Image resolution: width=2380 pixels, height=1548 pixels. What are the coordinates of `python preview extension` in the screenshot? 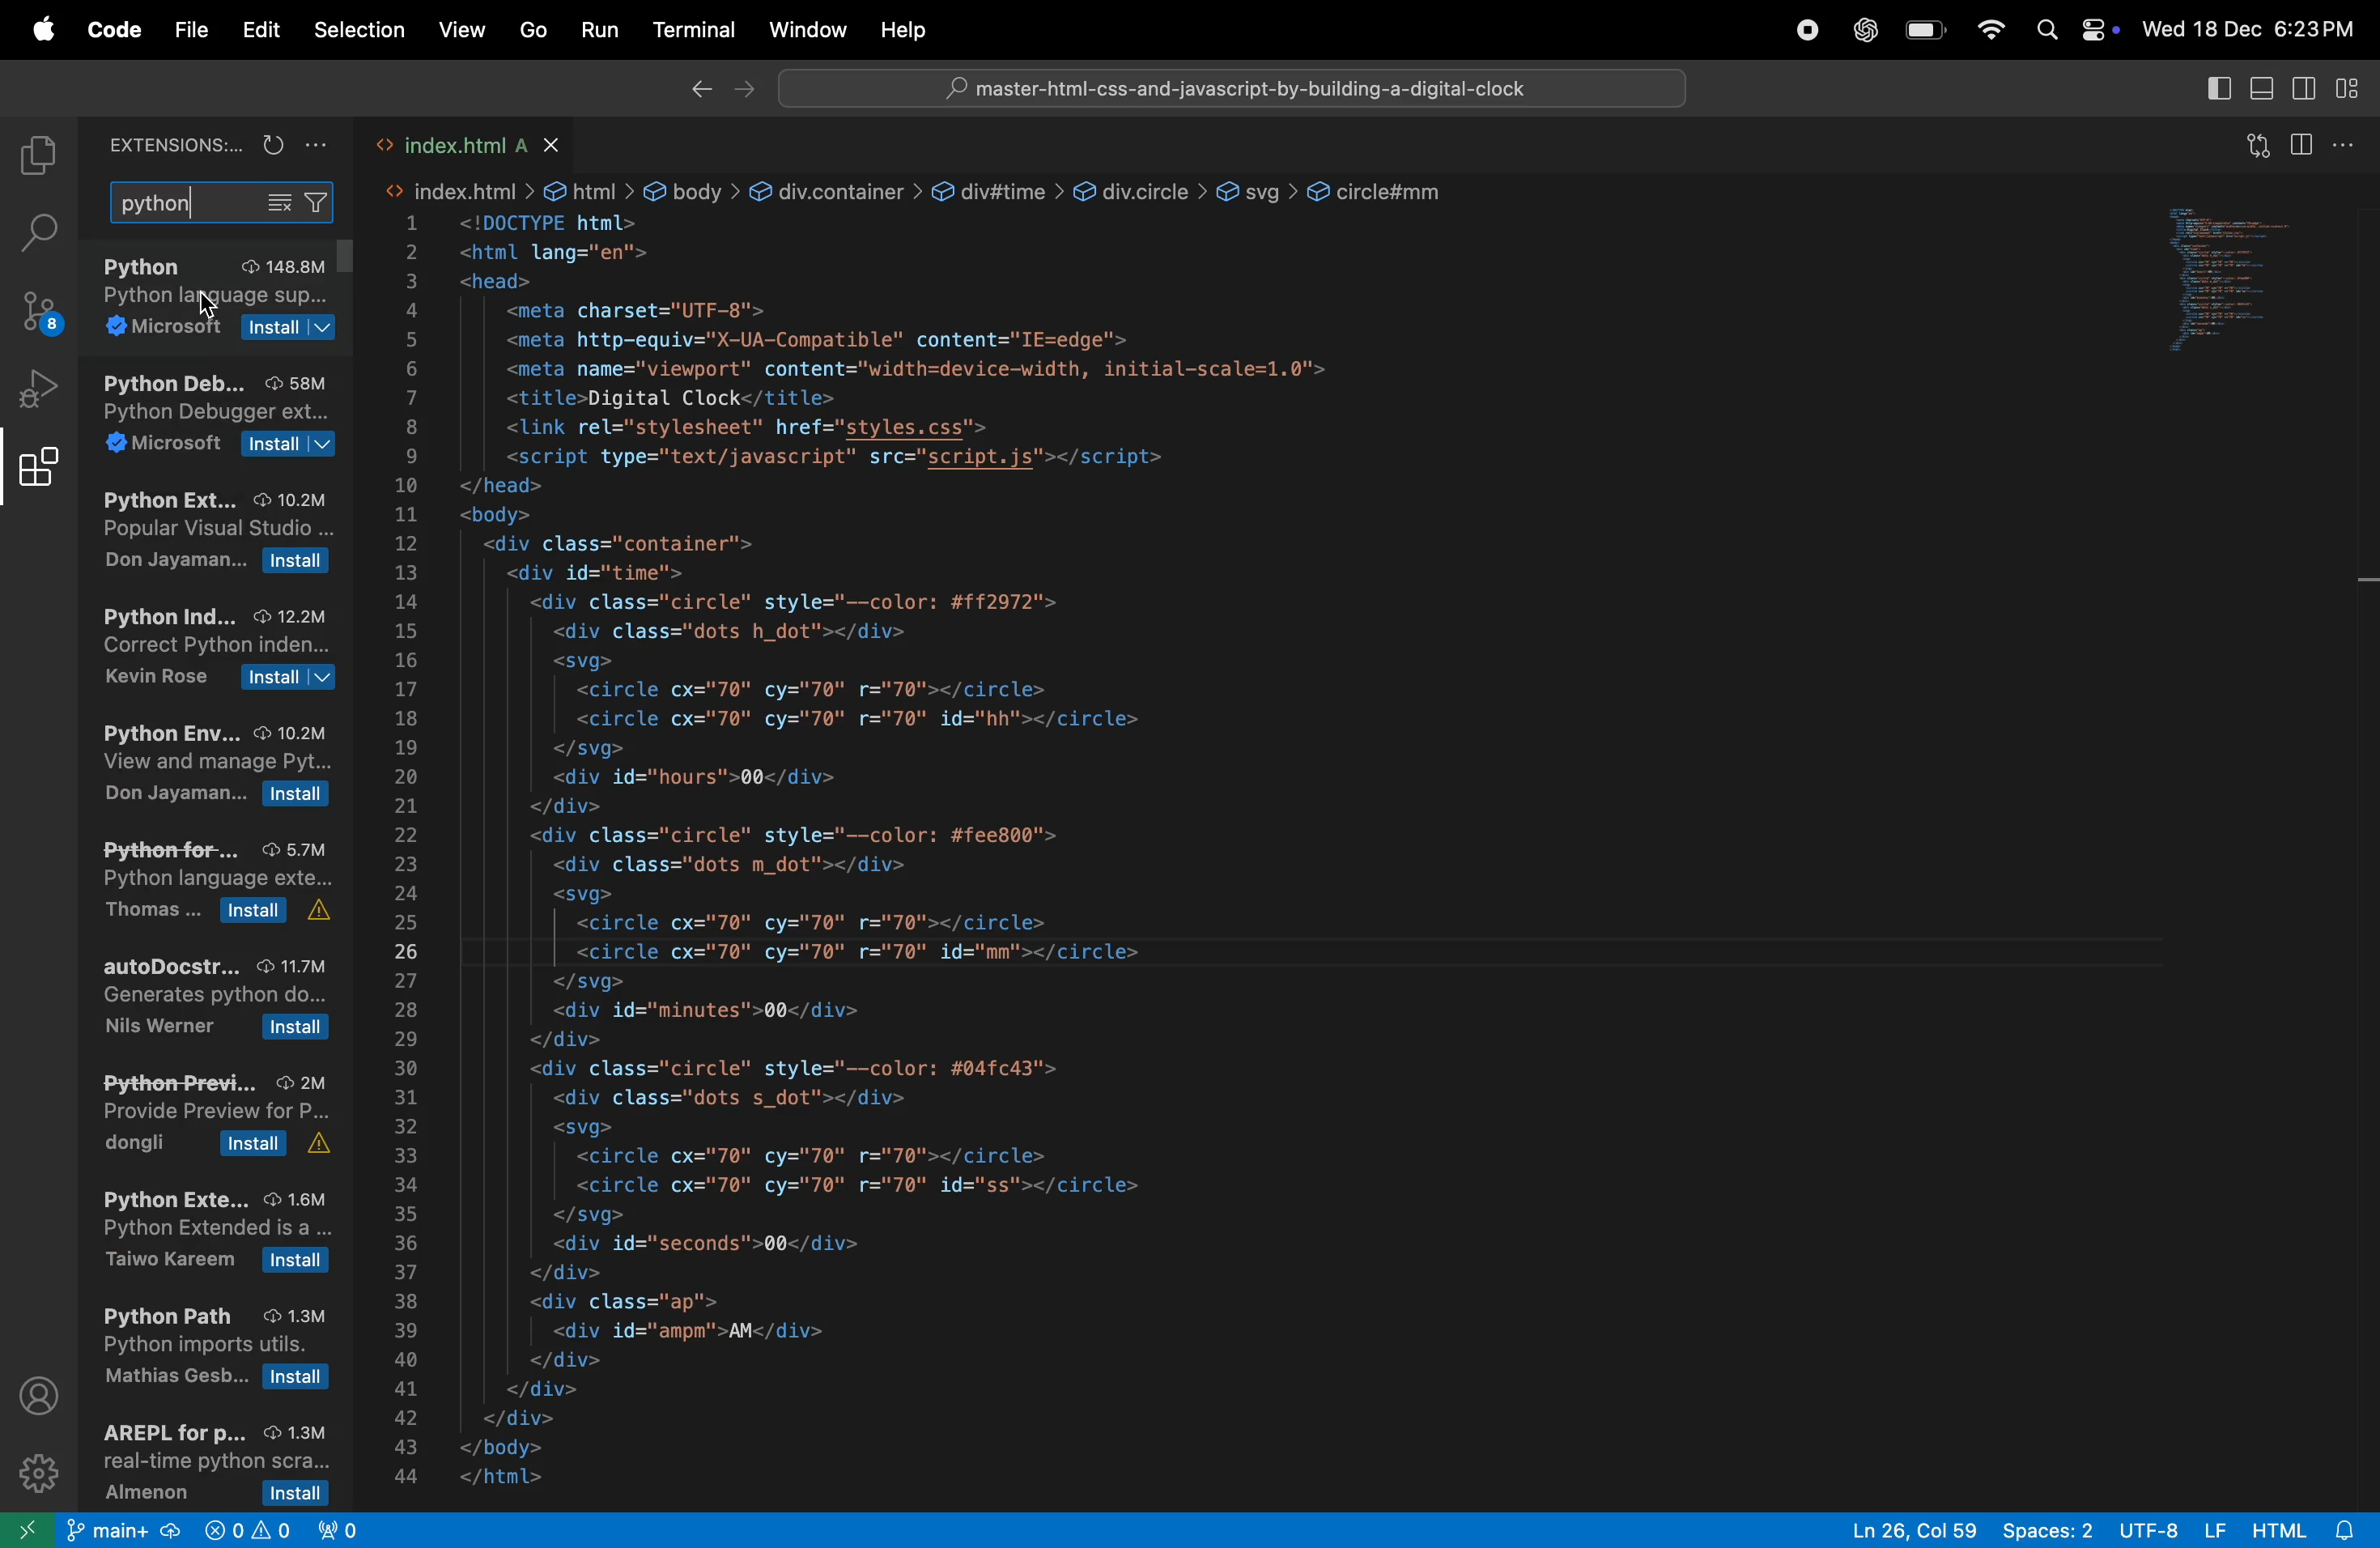 It's located at (210, 1113).